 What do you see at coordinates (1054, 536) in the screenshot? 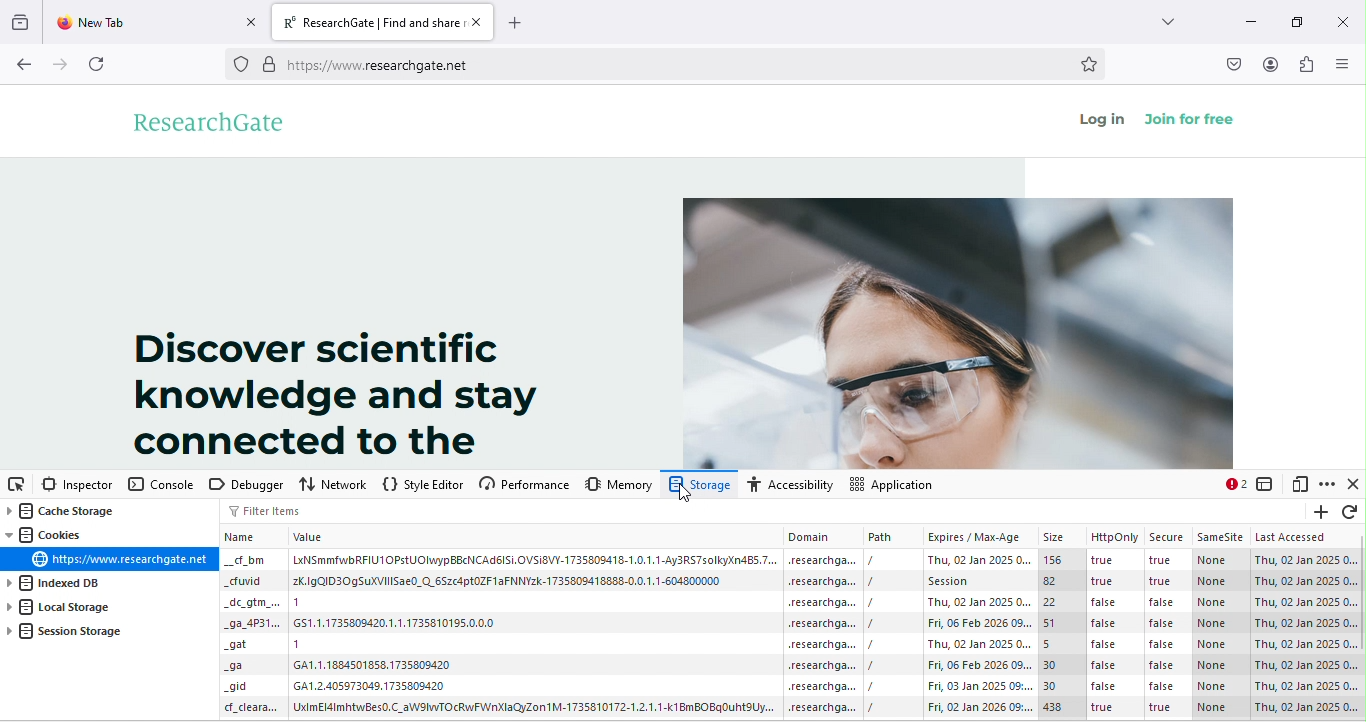
I see `size` at bounding box center [1054, 536].